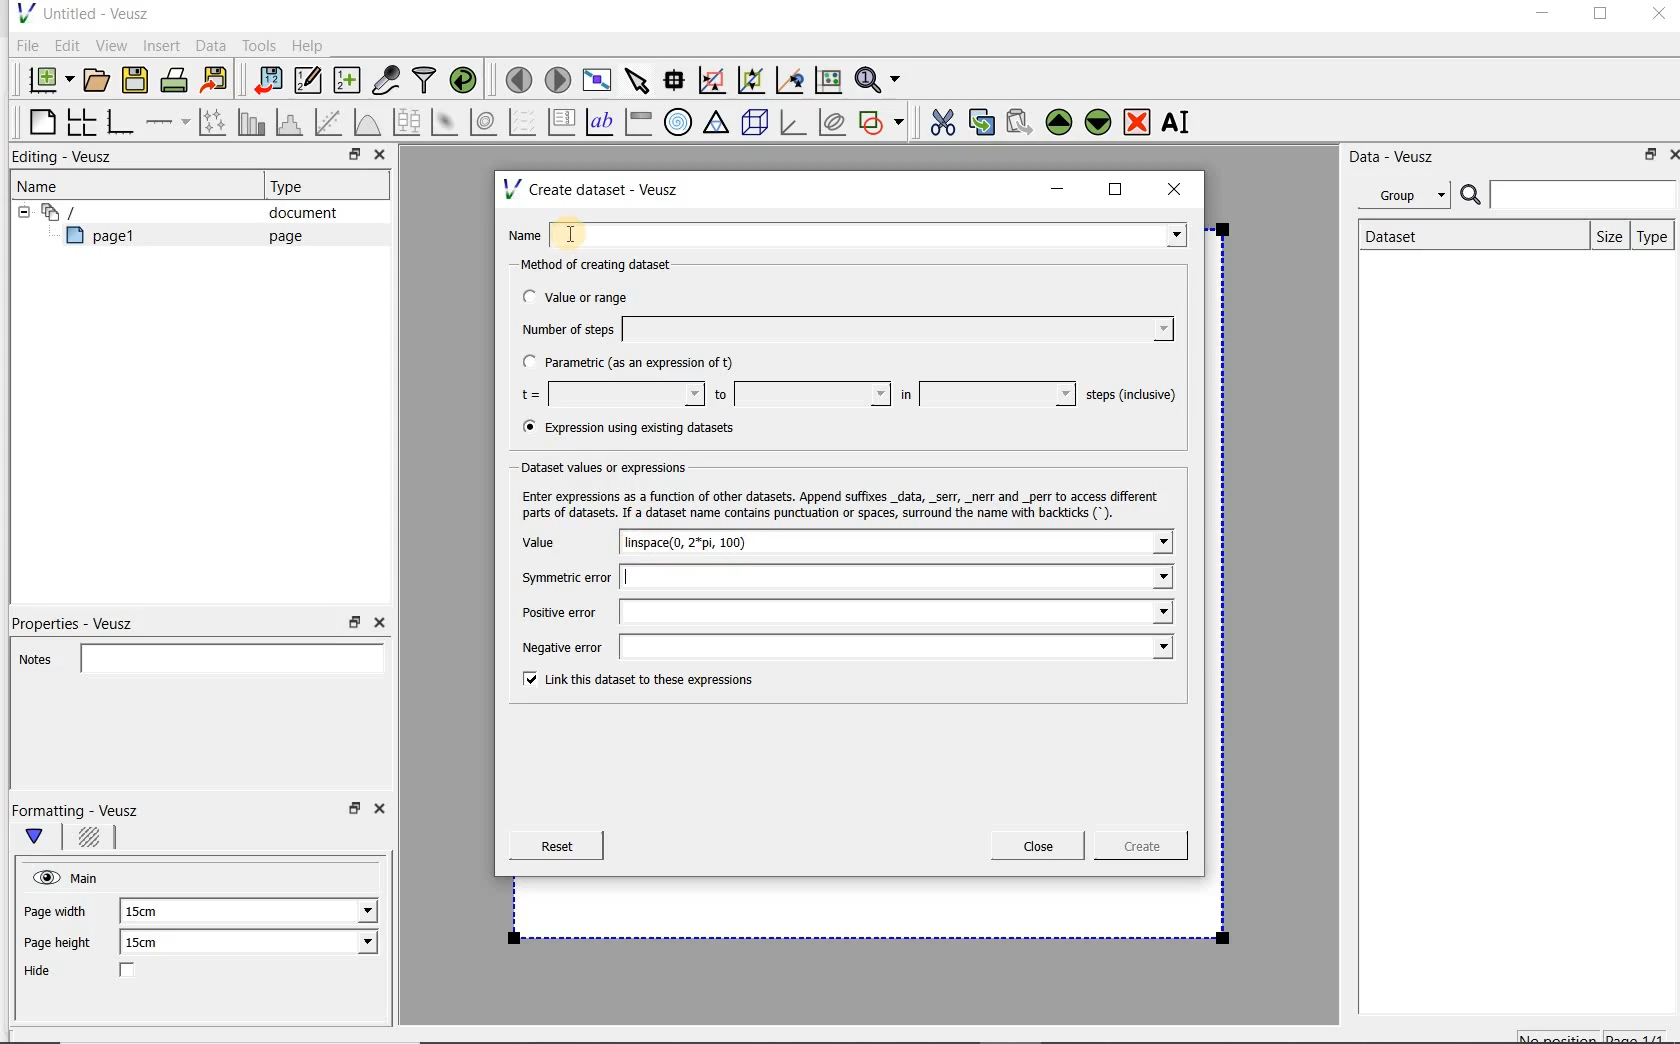 The height and width of the screenshot is (1044, 1680). Describe the element at coordinates (595, 78) in the screenshot. I see `view plot full screen` at that location.